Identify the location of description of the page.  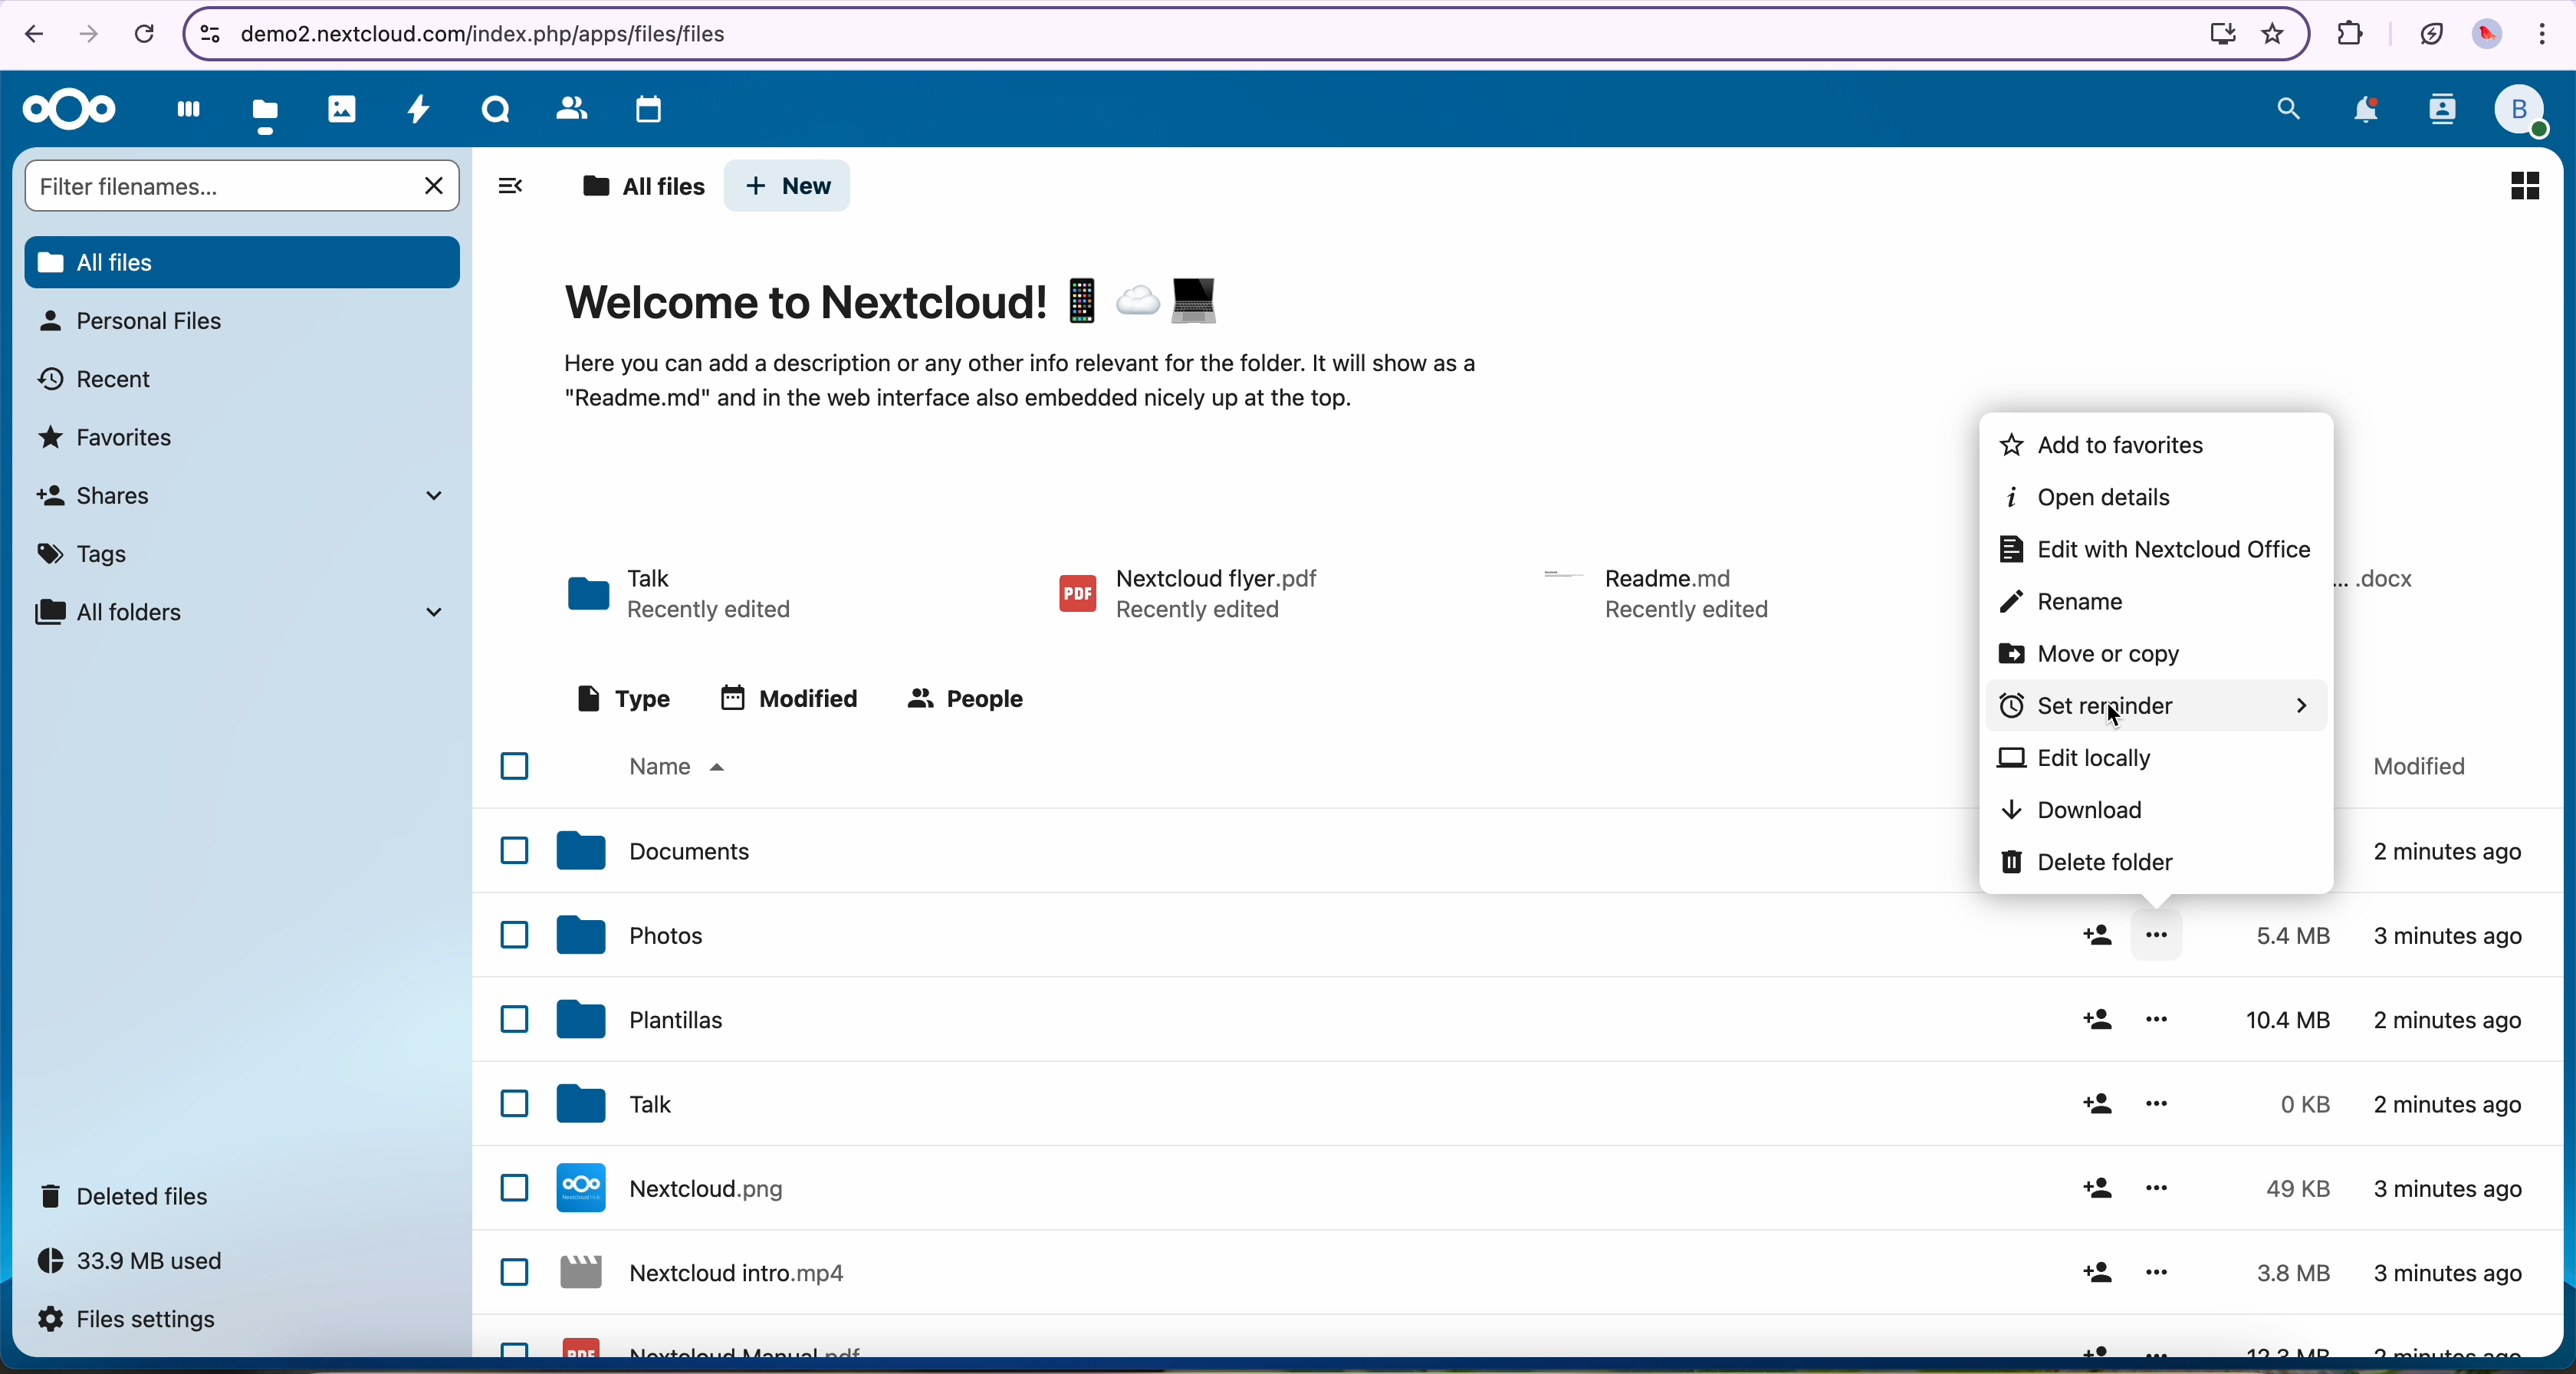
(1027, 385).